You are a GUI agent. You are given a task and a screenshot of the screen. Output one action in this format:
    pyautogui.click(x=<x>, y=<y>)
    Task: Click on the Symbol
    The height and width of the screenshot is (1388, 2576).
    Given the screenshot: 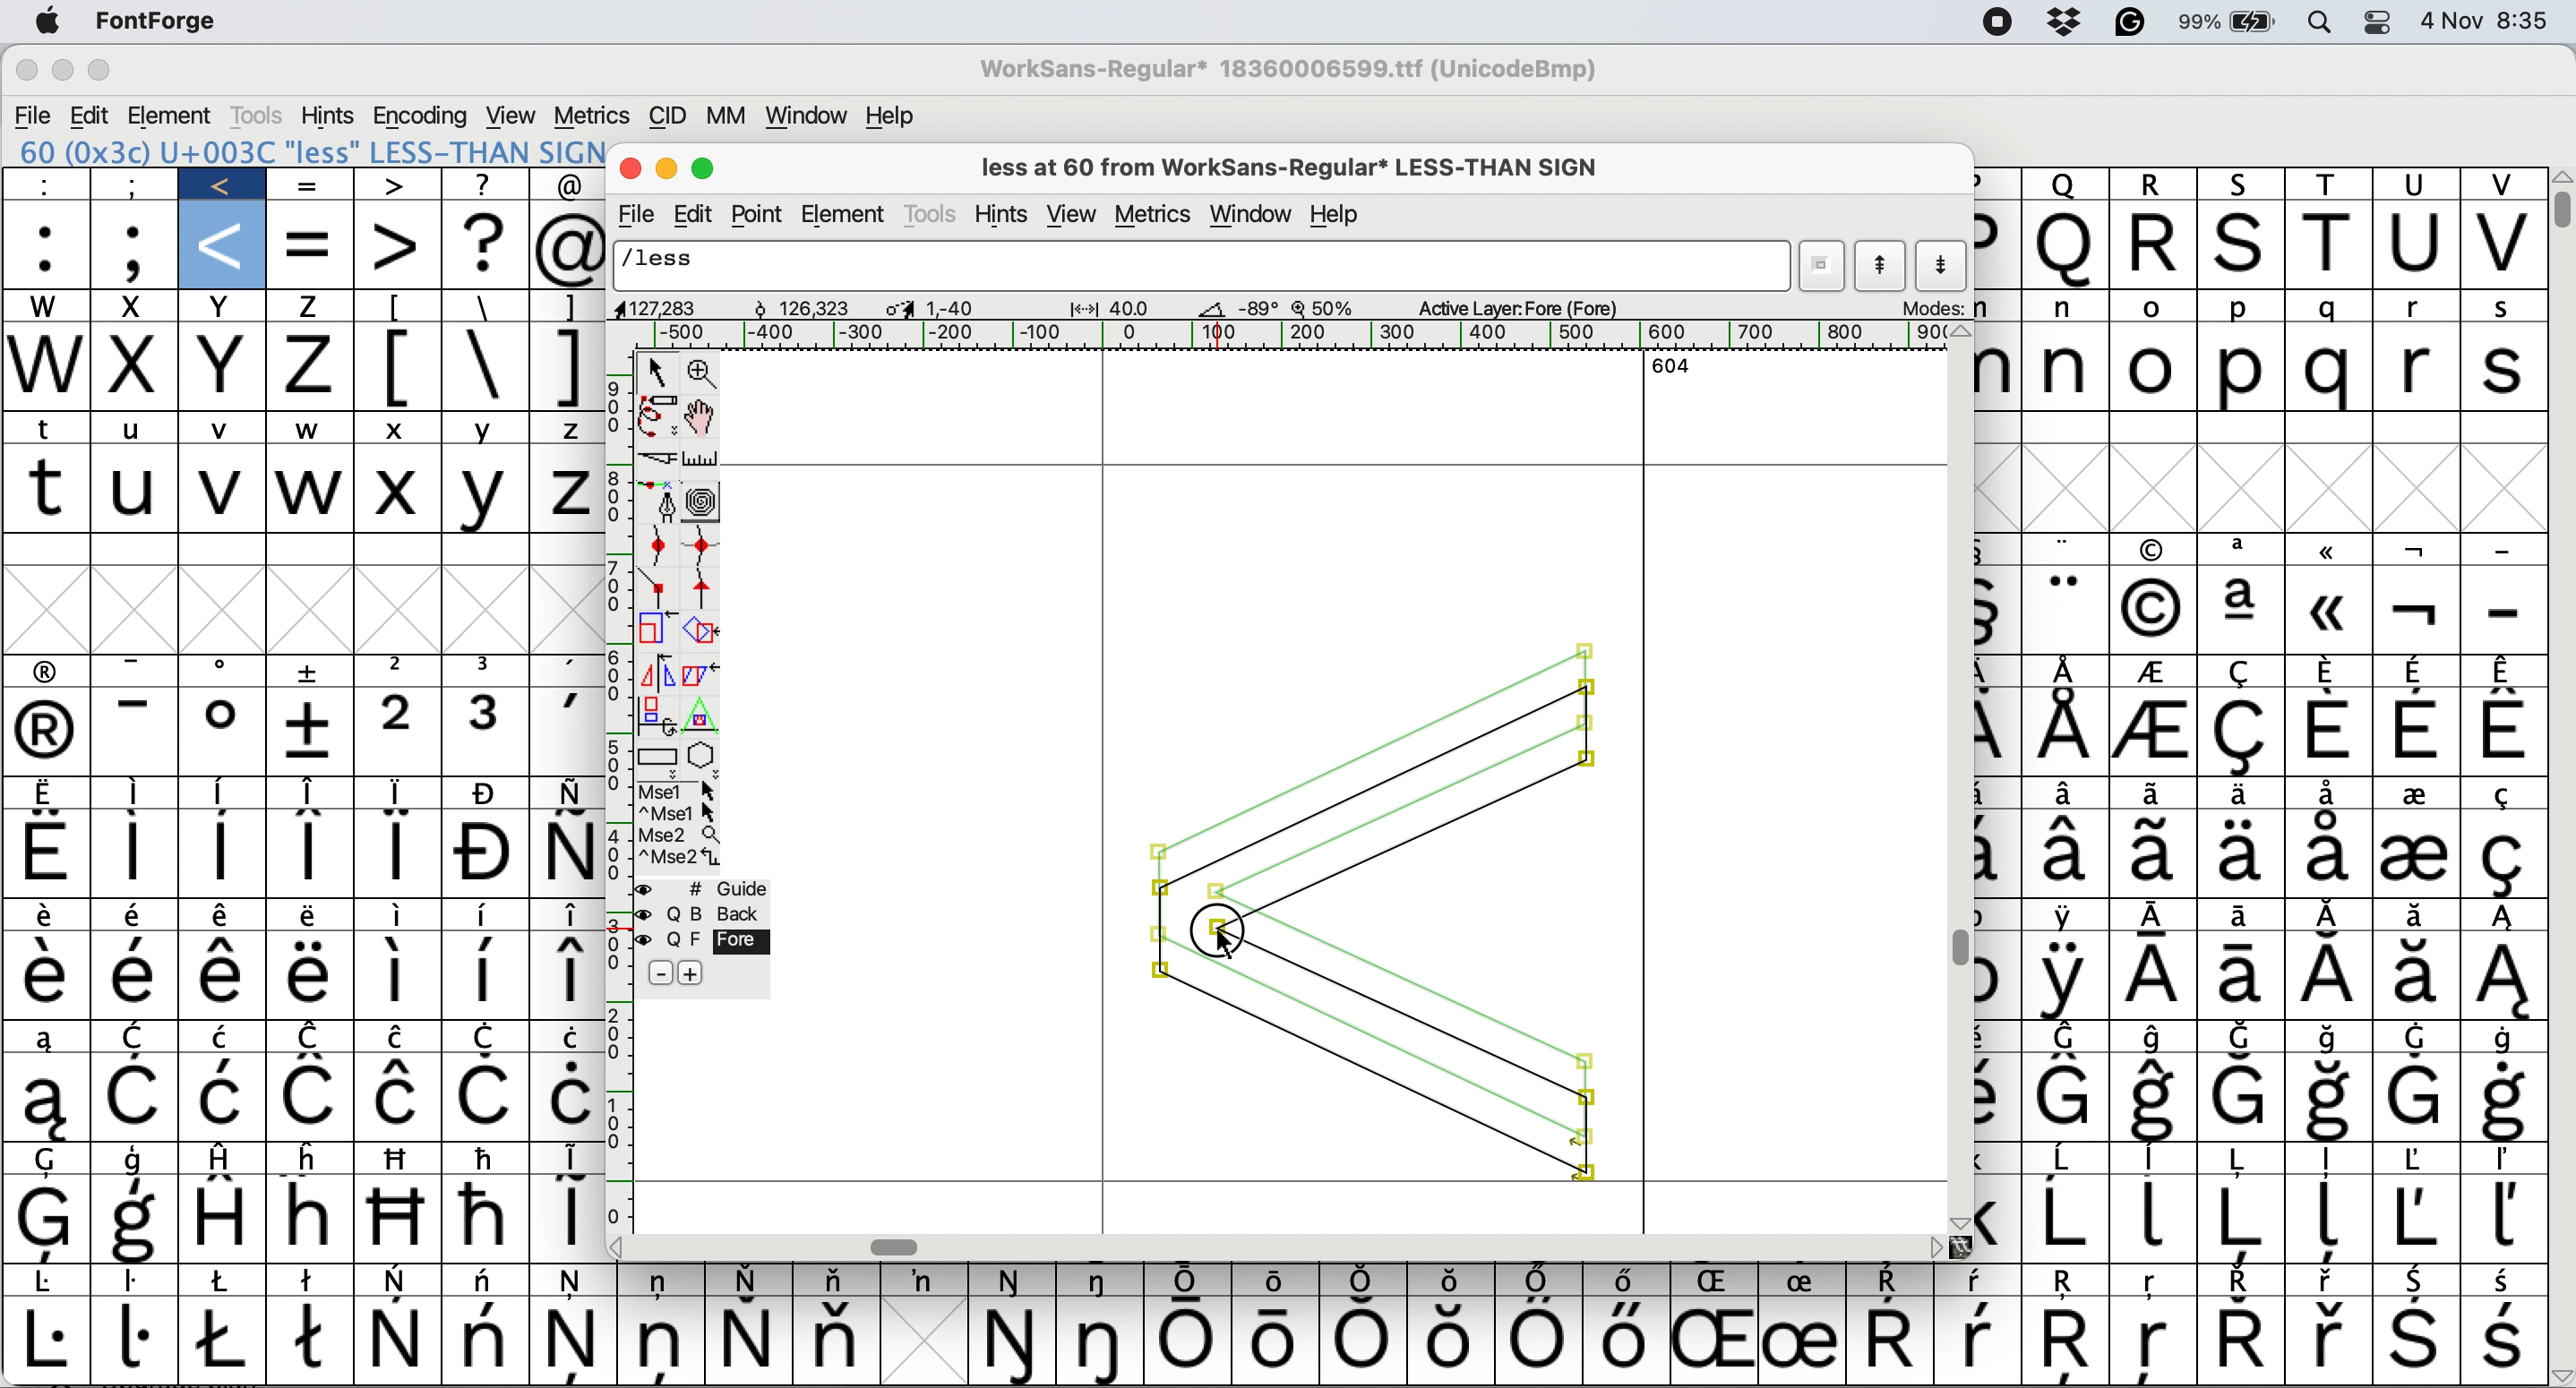 What is the action you would take?
    pyautogui.click(x=2329, y=1281)
    